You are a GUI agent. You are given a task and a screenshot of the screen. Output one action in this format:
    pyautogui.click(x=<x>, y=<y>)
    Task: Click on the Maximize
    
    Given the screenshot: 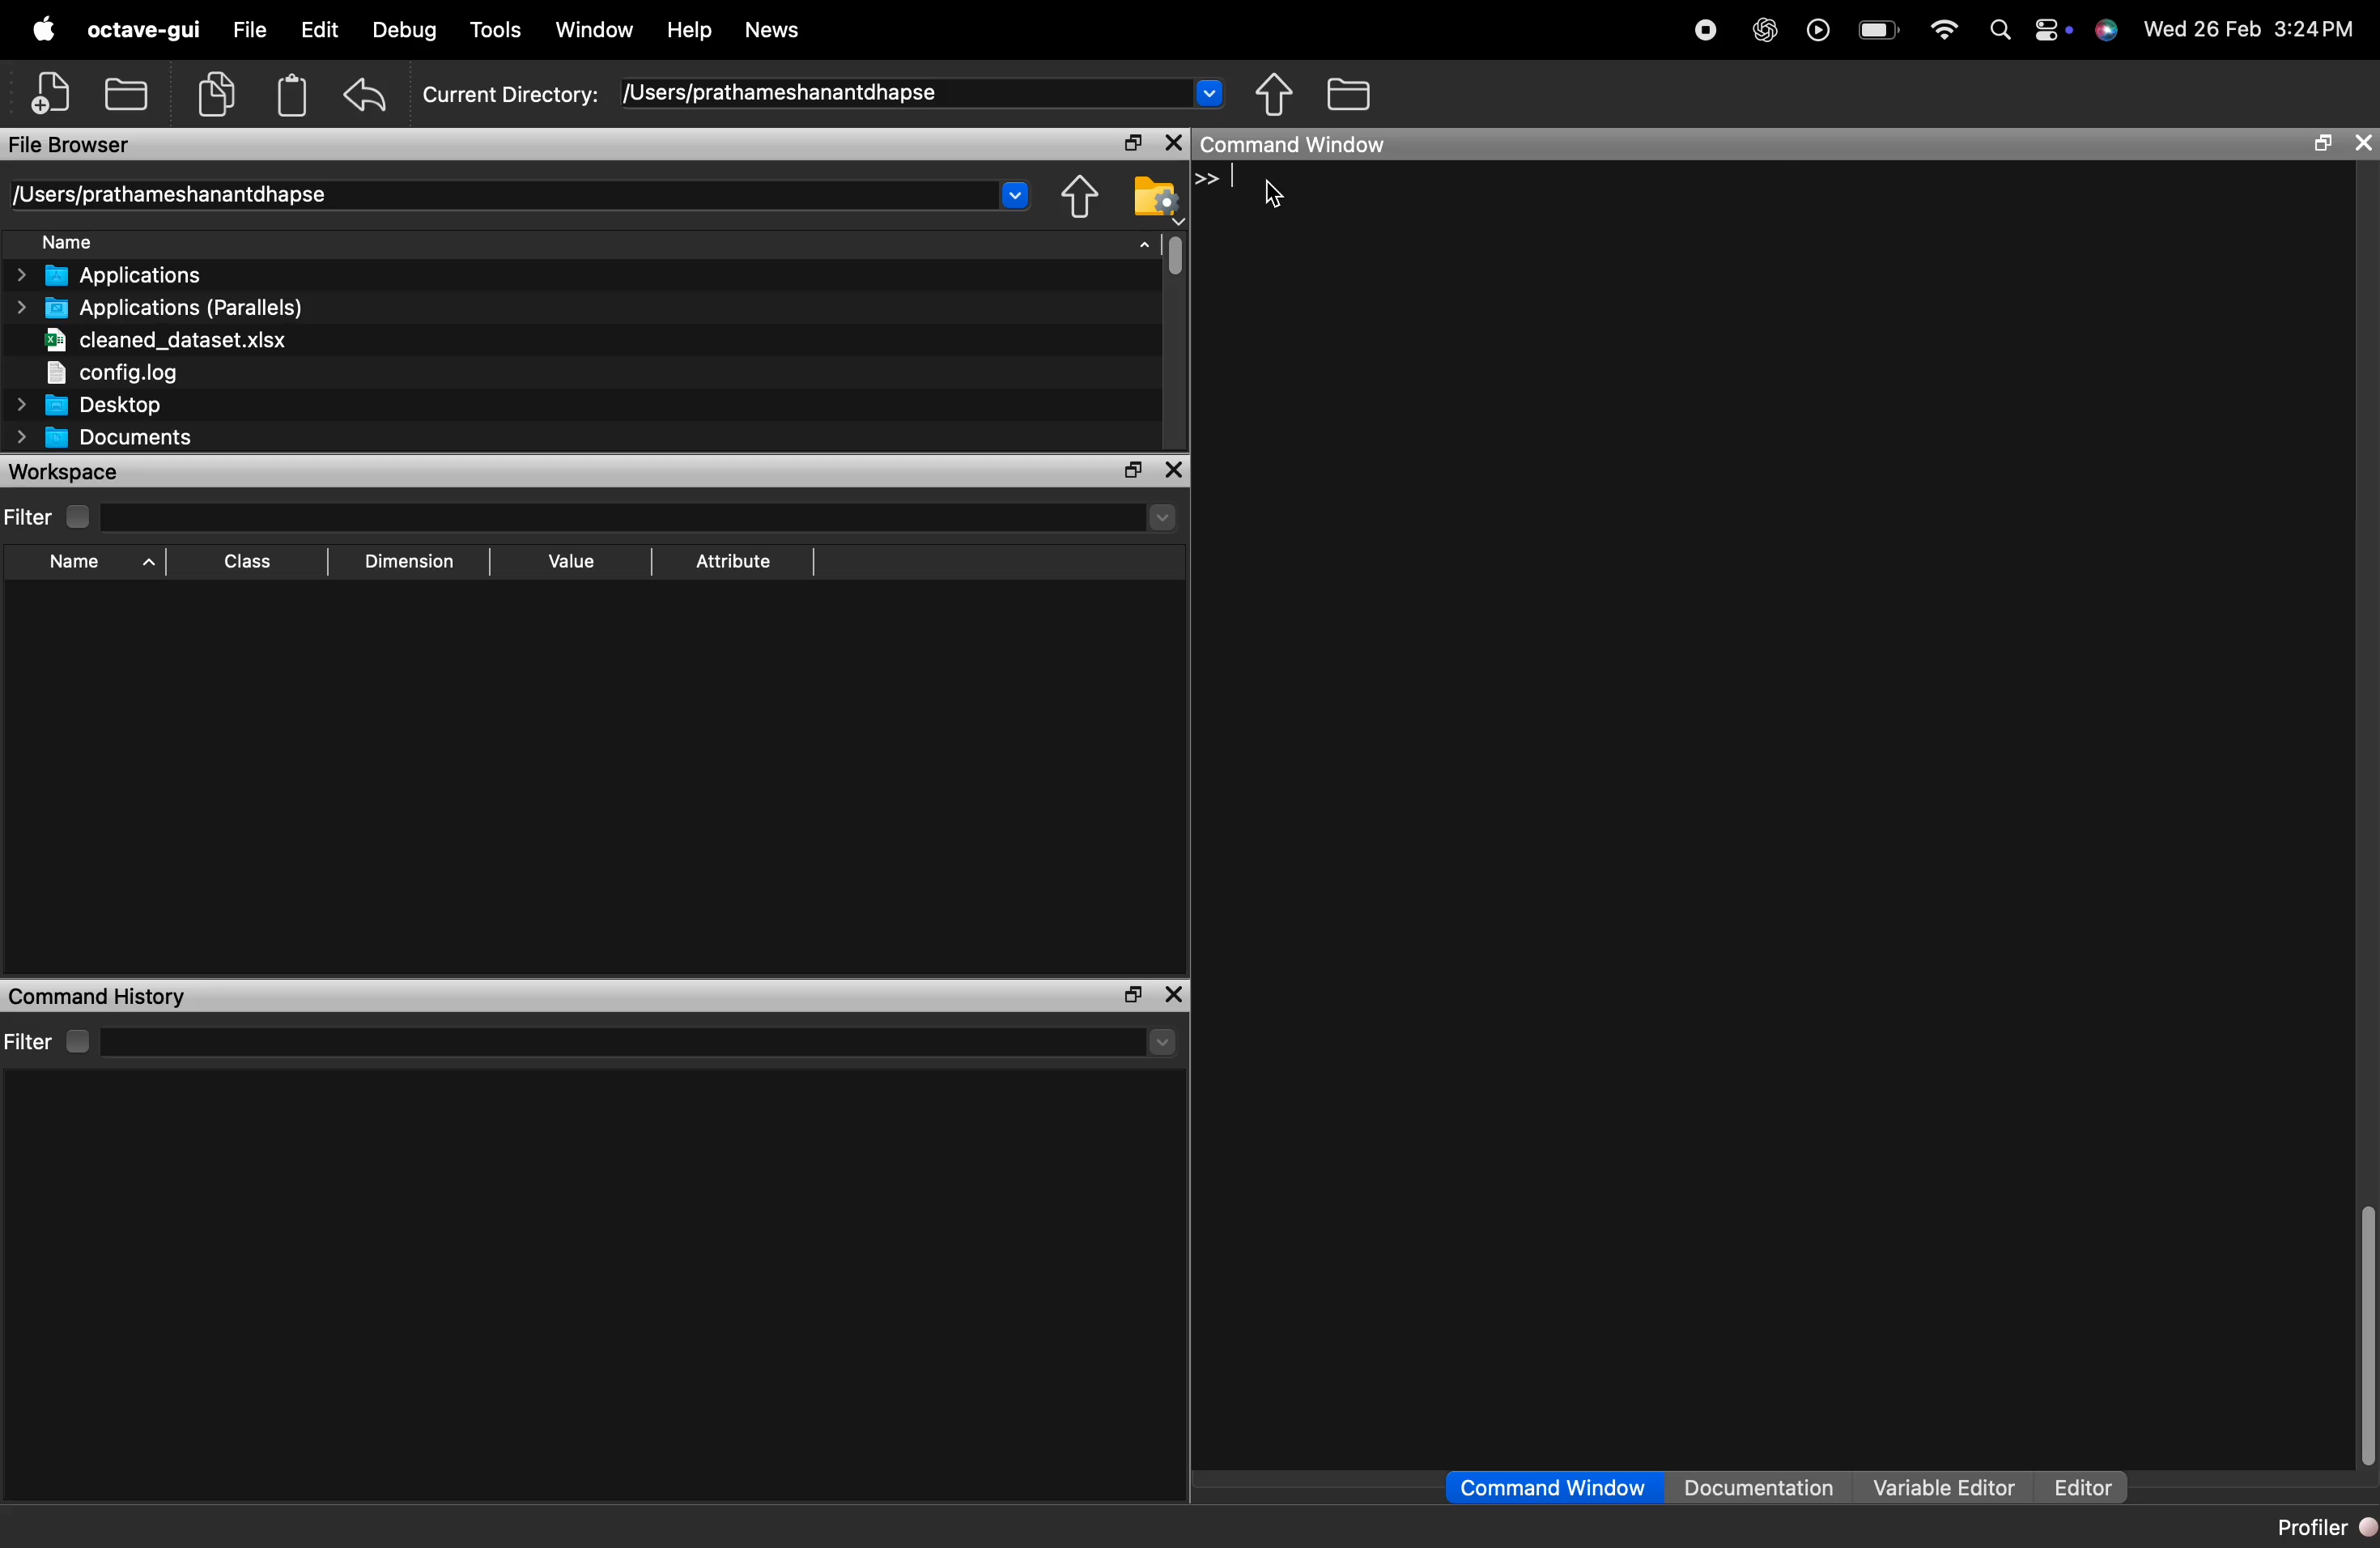 What is the action you would take?
    pyautogui.click(x=1128, y=471)
    